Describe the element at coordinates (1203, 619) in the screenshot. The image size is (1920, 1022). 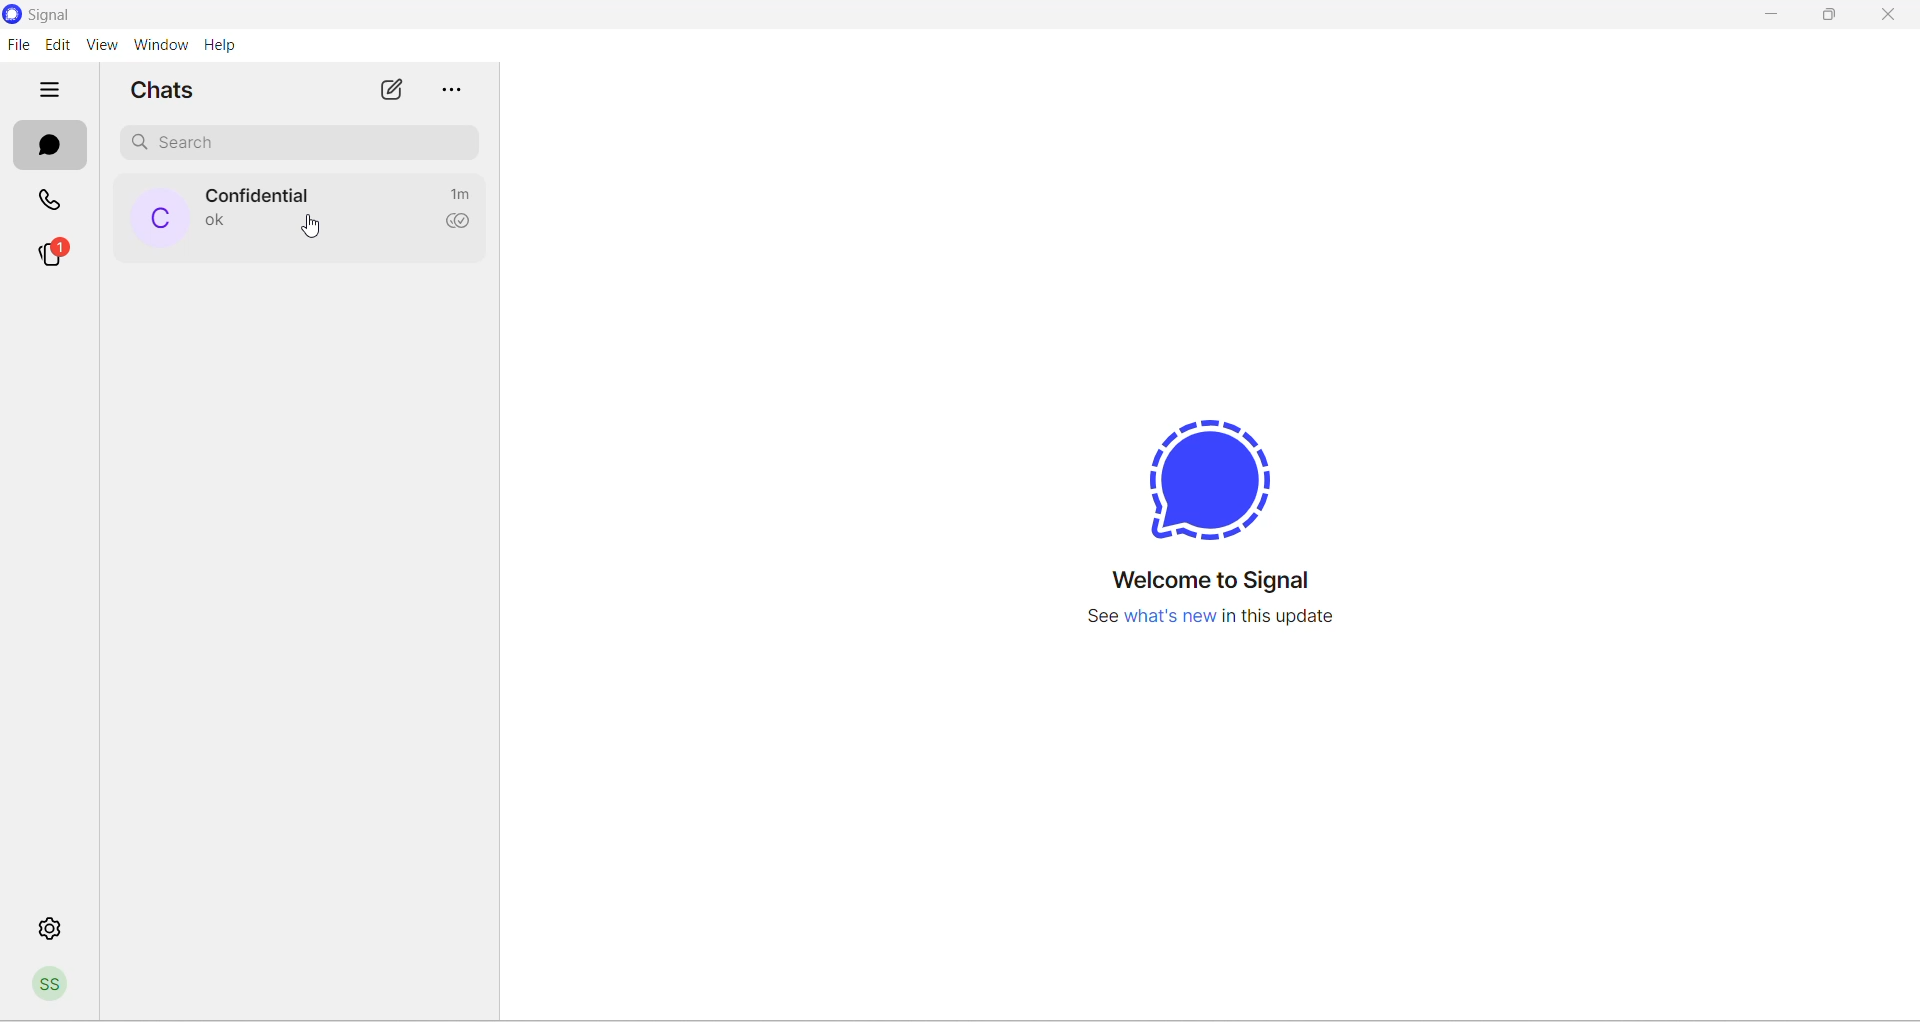
I see `new update information` at that location.